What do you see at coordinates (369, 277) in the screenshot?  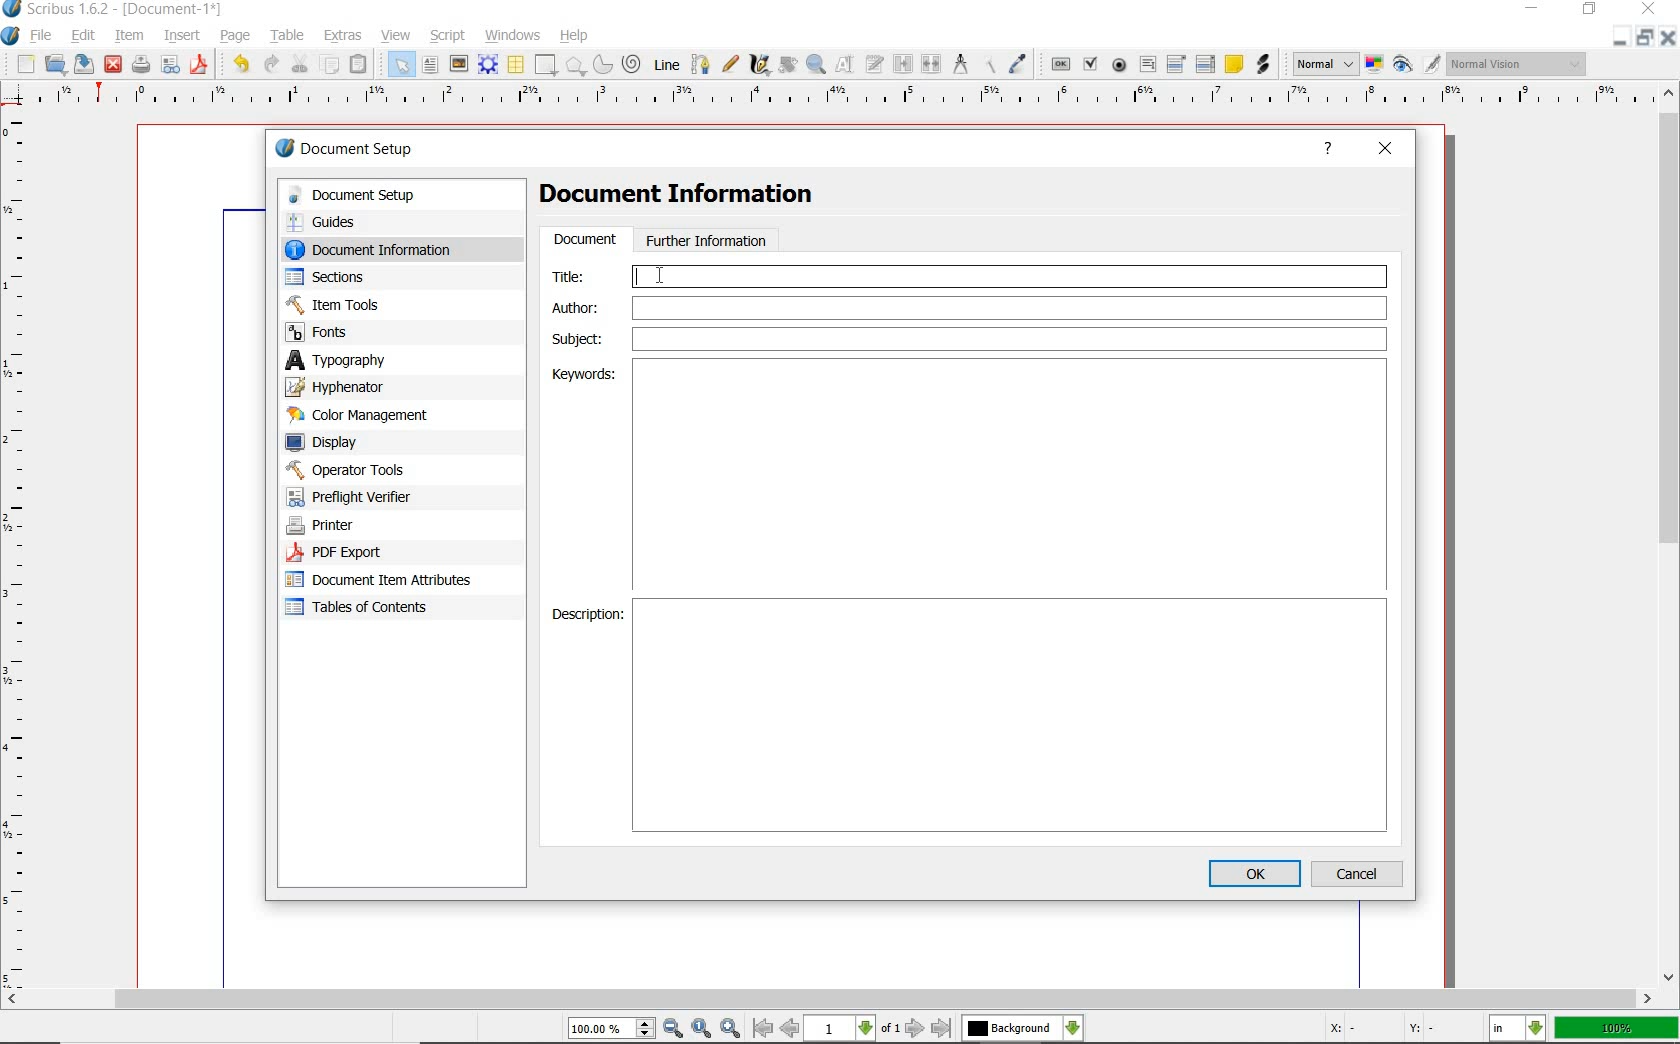 I see `sections` at bounding box center [369, 277].